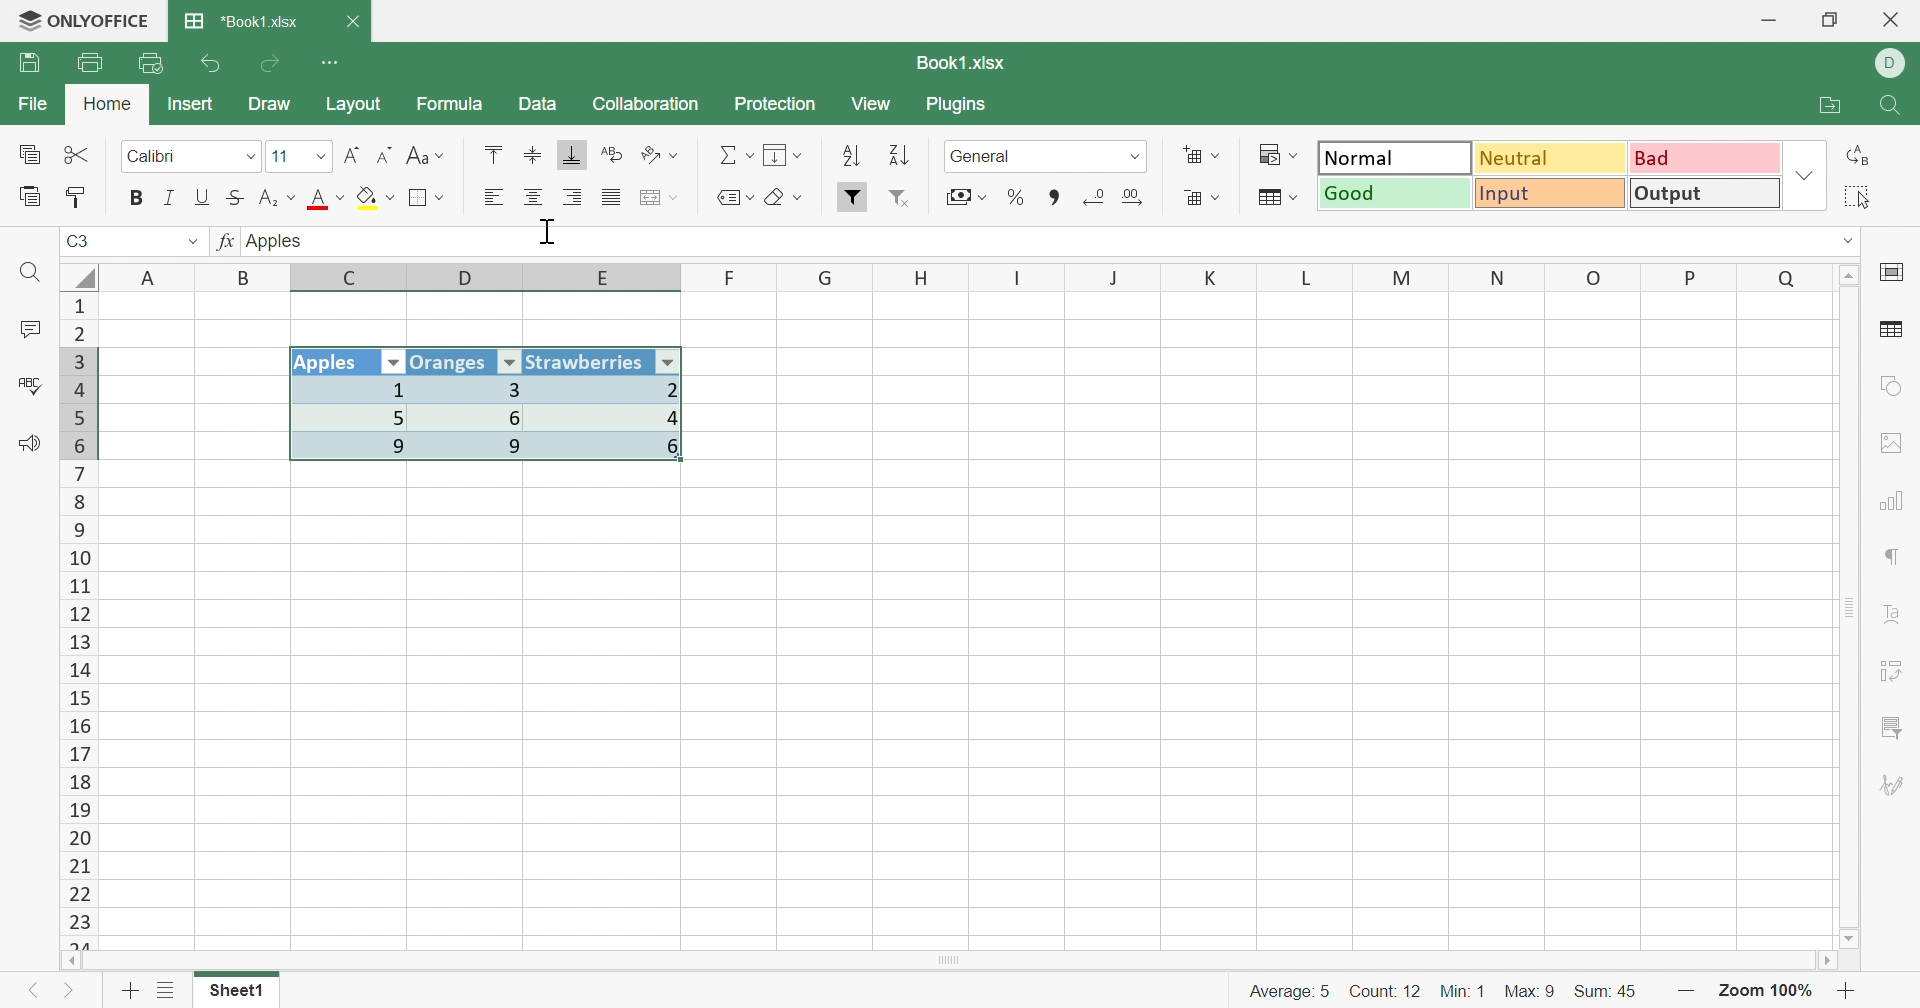  Describe the element at coordinates (152, 63) in the screenshot. I see `Quick Print` at that location.